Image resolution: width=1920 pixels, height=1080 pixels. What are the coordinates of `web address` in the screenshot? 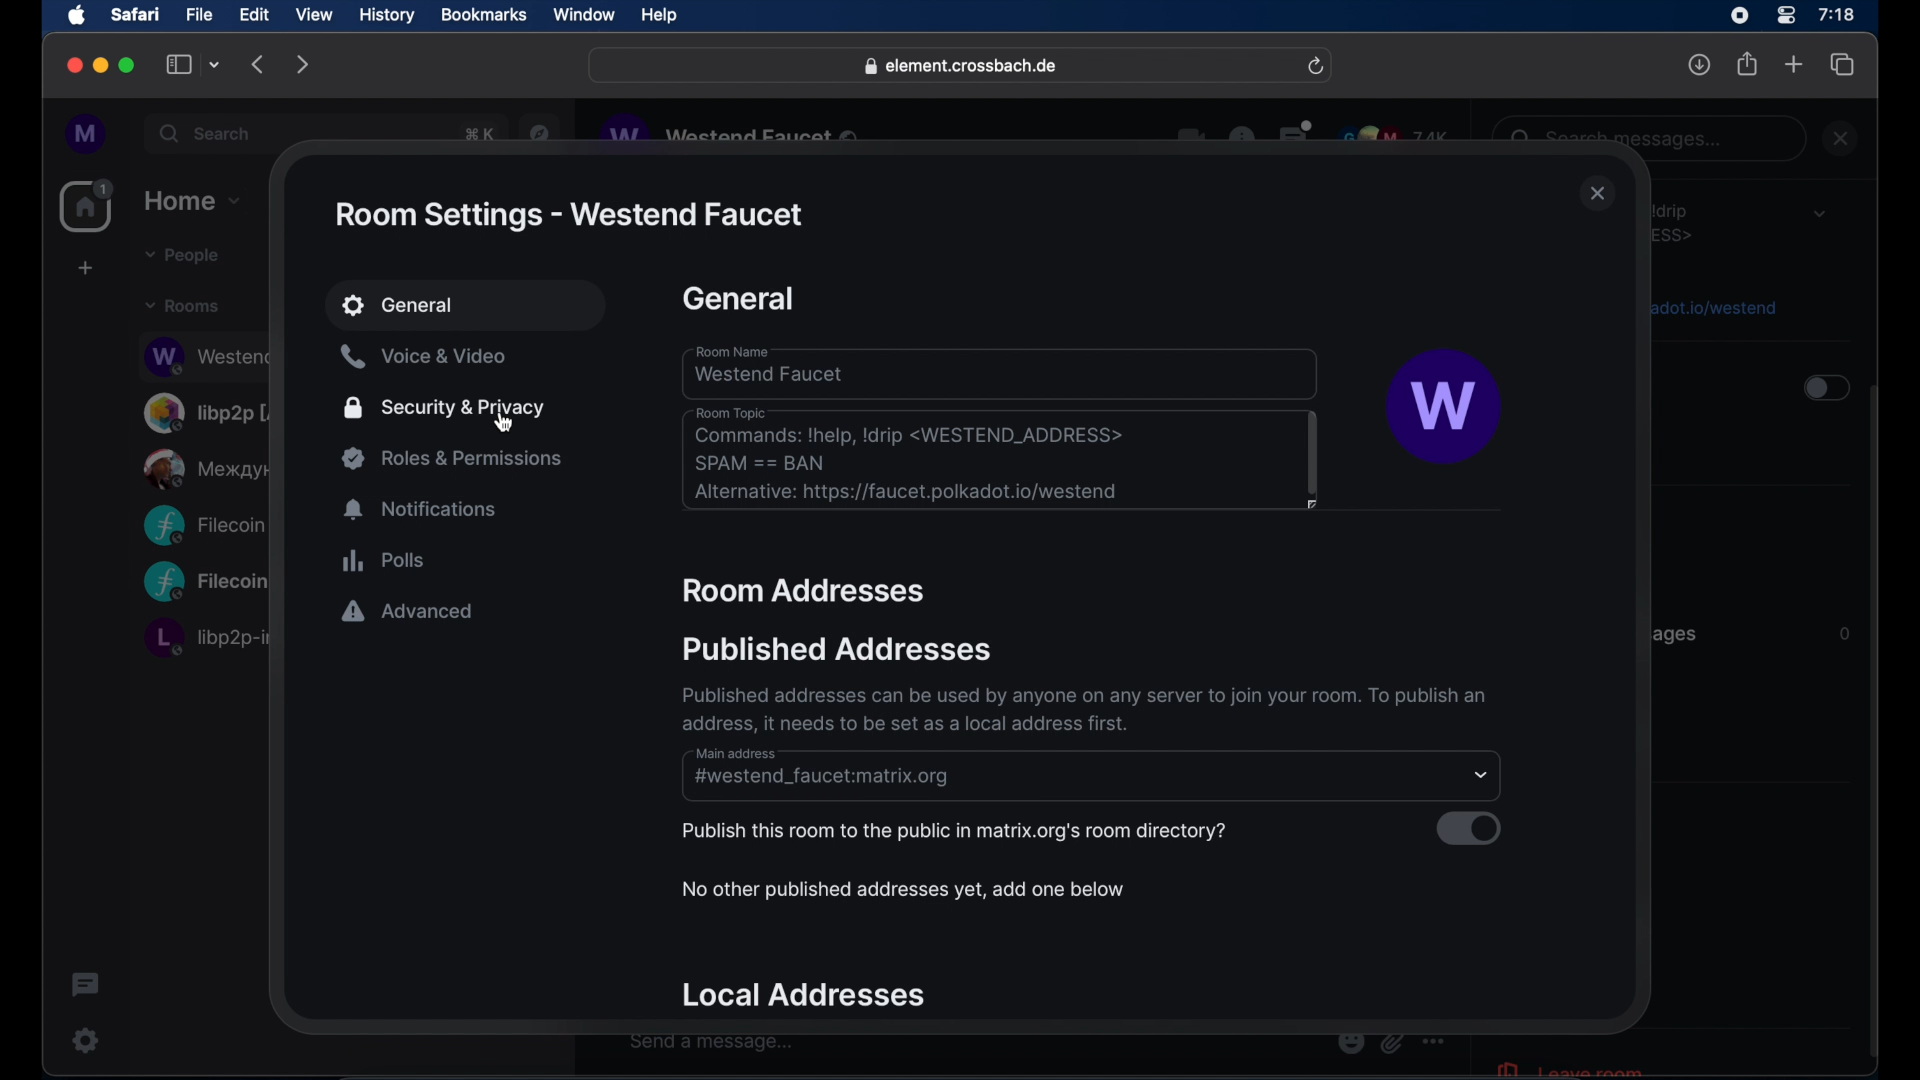 It's located at (963, 67).